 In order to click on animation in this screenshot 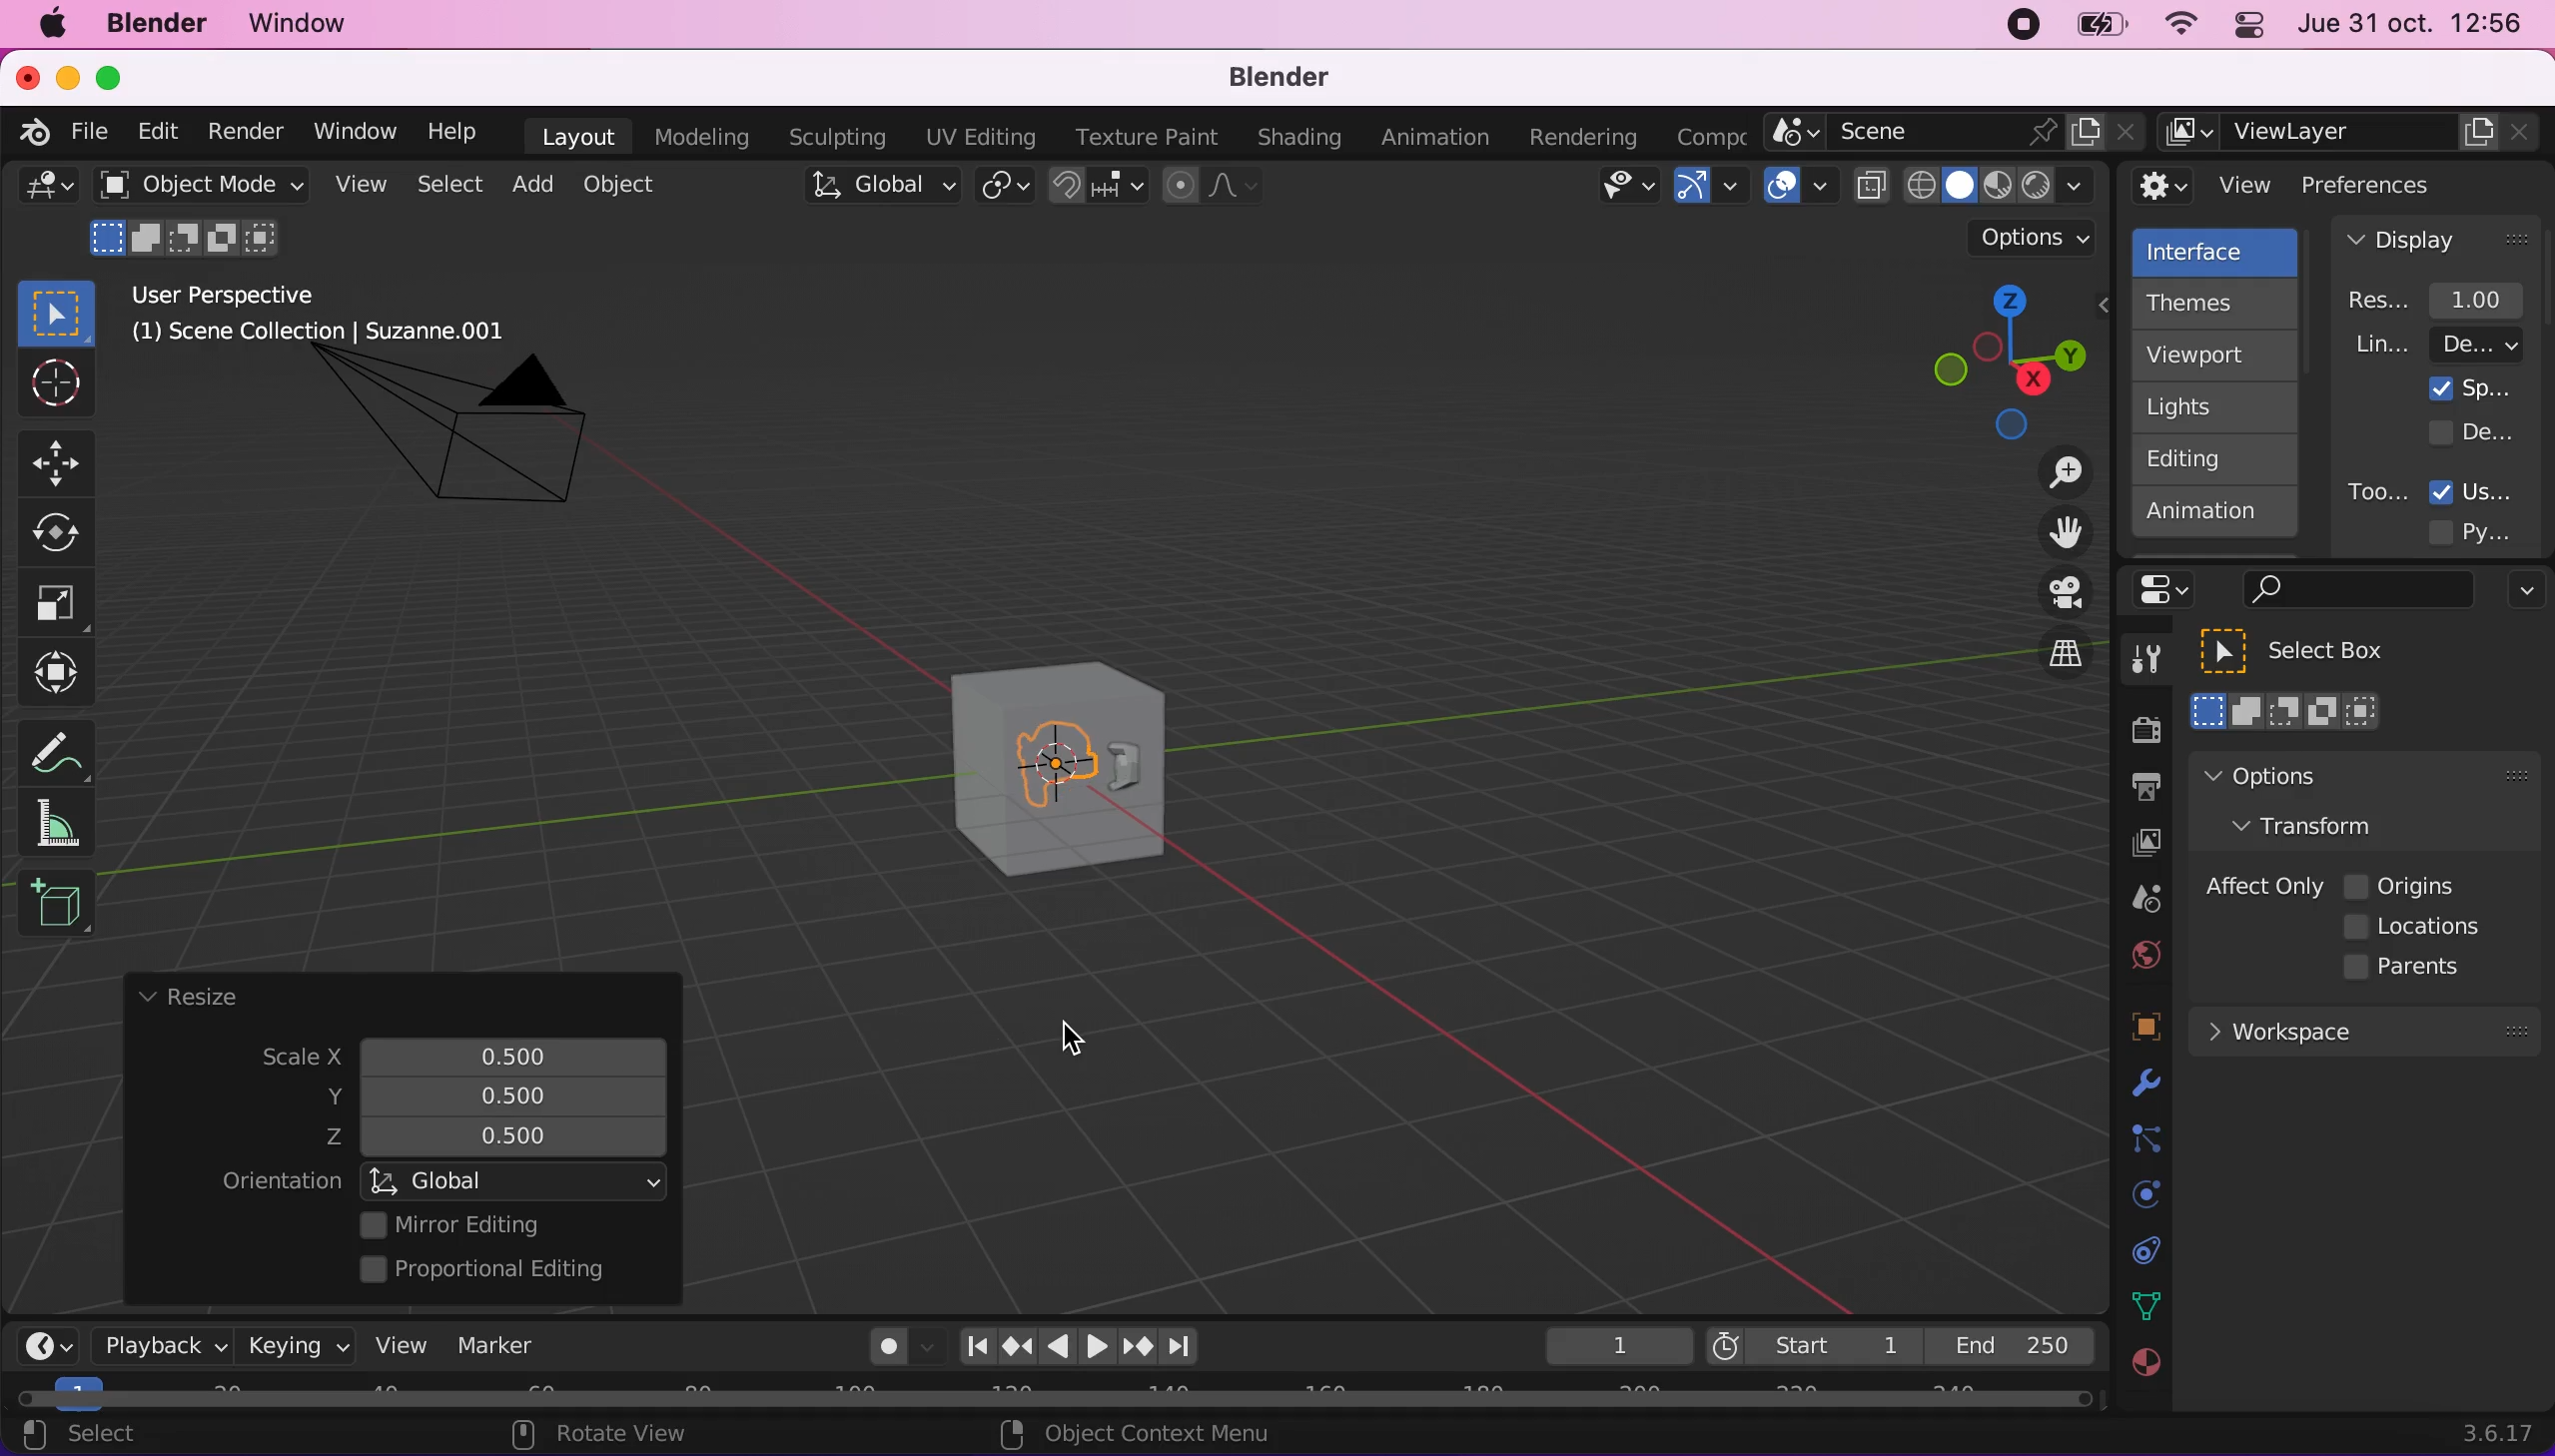, I will do `click(1440, 138)`.